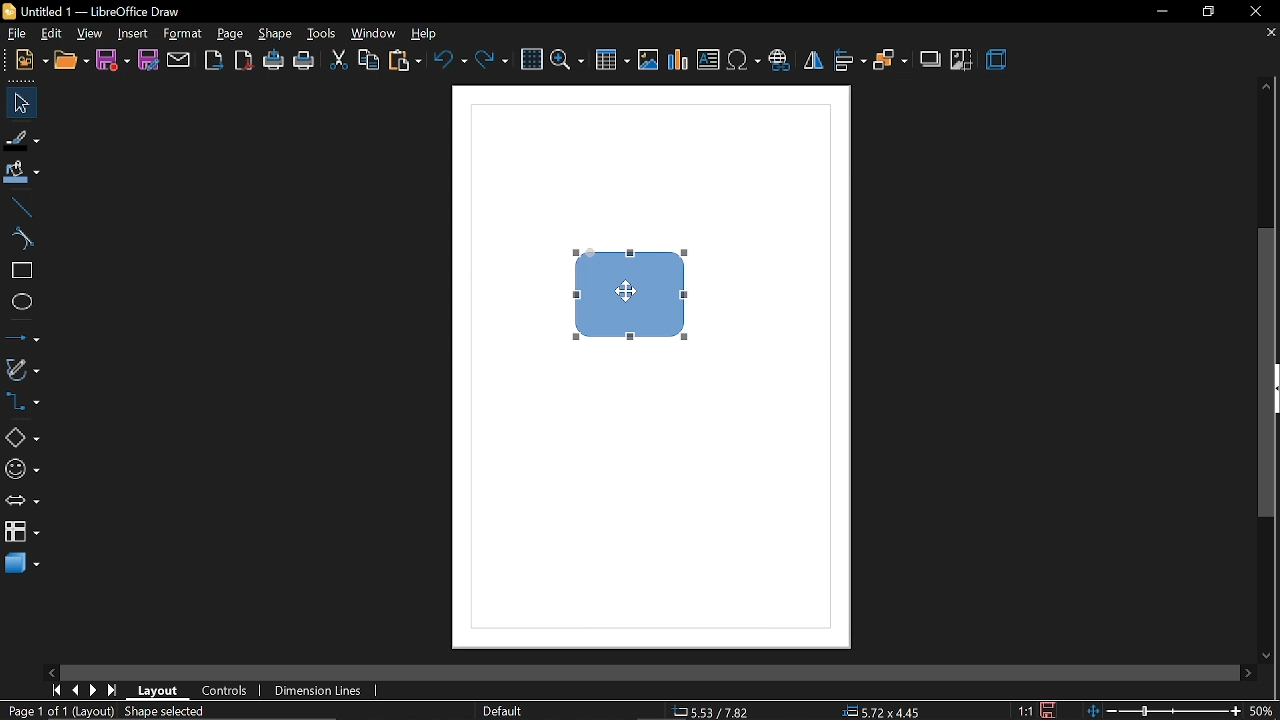  I want to click on fill line, so click(21, 140).